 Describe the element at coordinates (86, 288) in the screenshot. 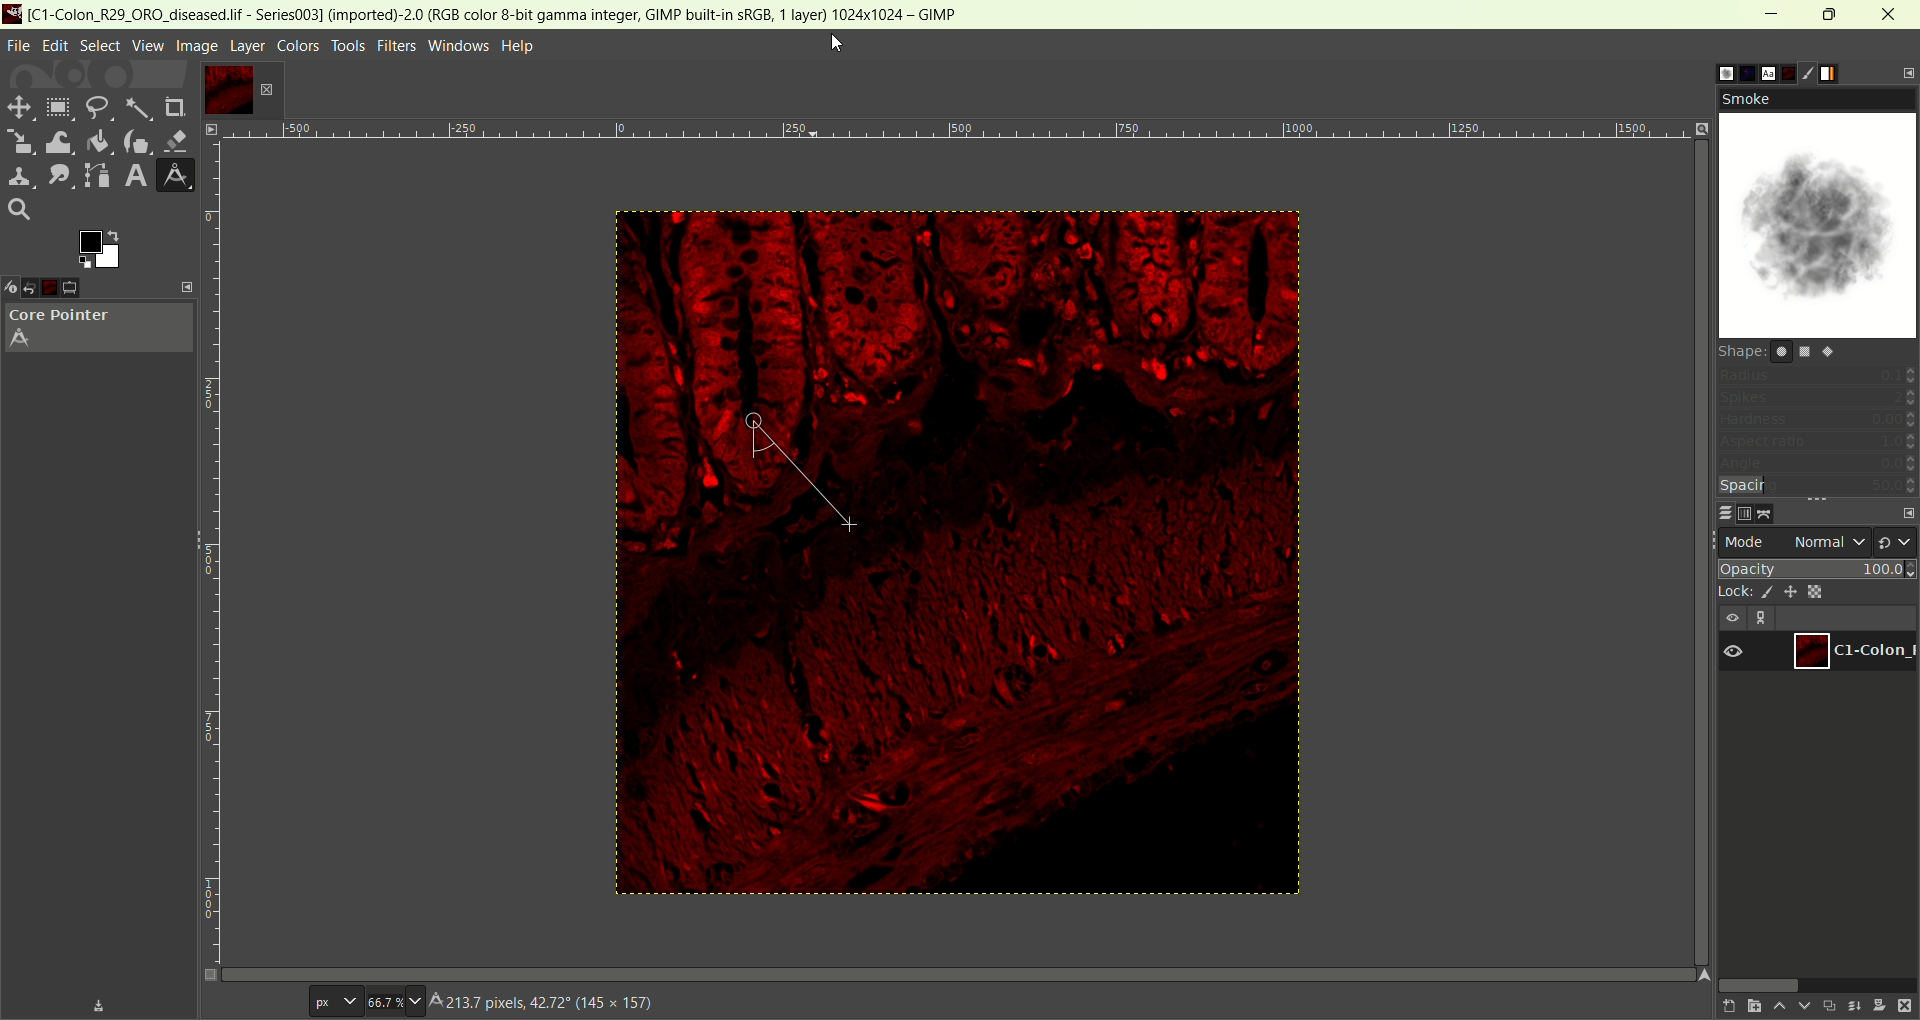

I see `tool option` at that location.